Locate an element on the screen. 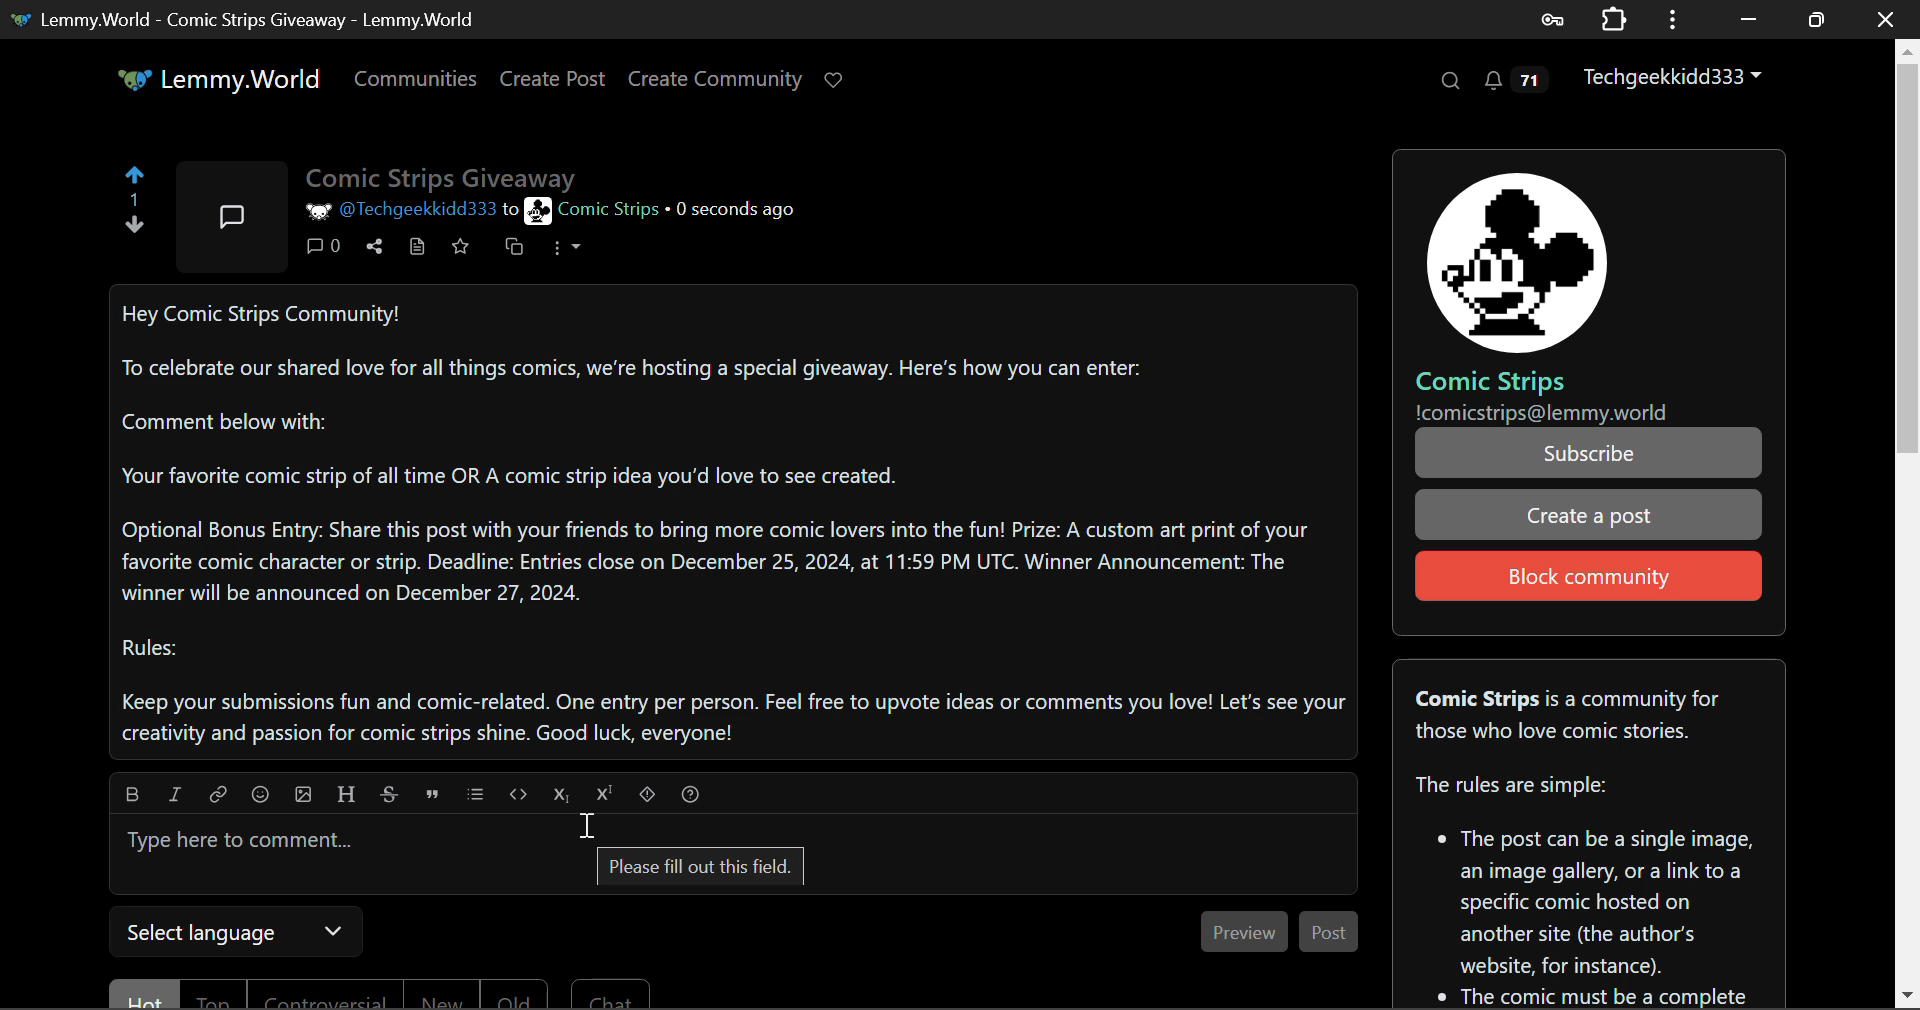 The height and width of the screenshot is (1010, 1920). Close Window is located at coordinates (1885, 17).